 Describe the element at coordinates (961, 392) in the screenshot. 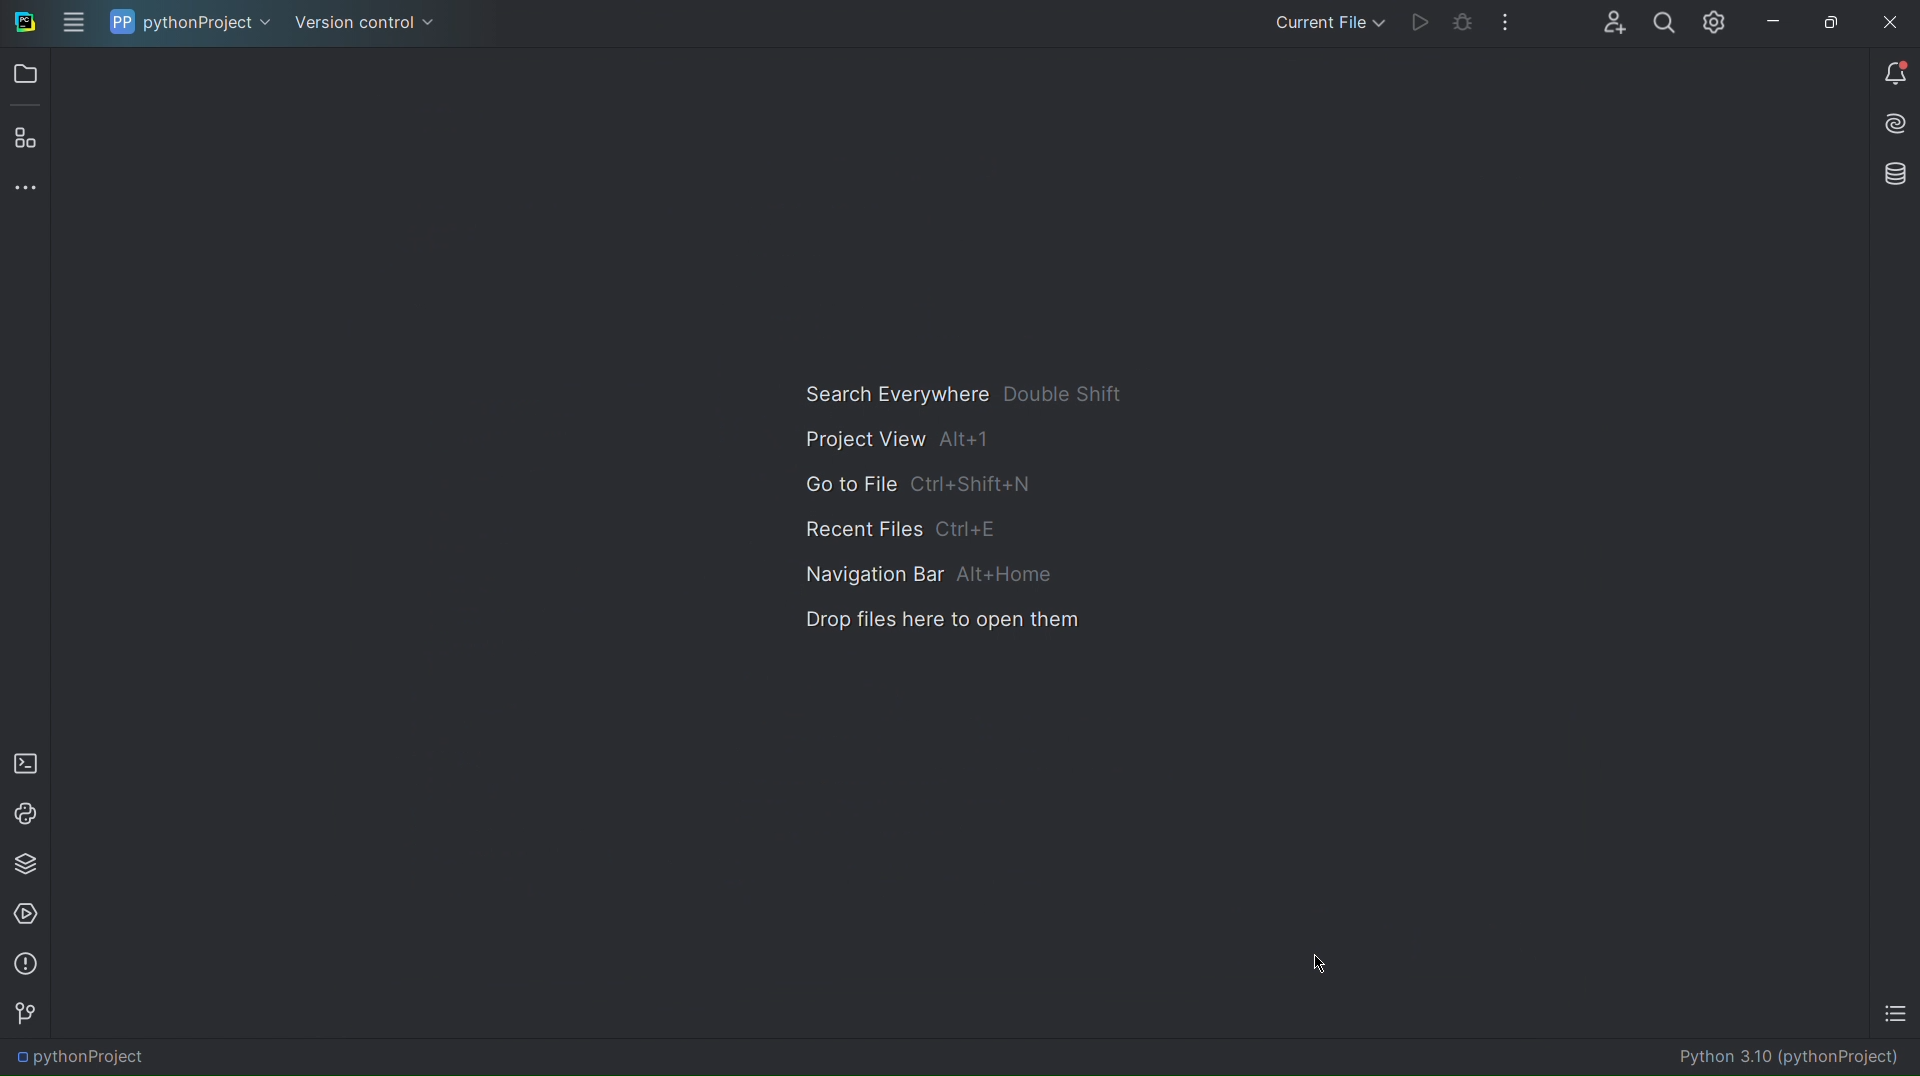

I see `Search Everywhere` at that location.